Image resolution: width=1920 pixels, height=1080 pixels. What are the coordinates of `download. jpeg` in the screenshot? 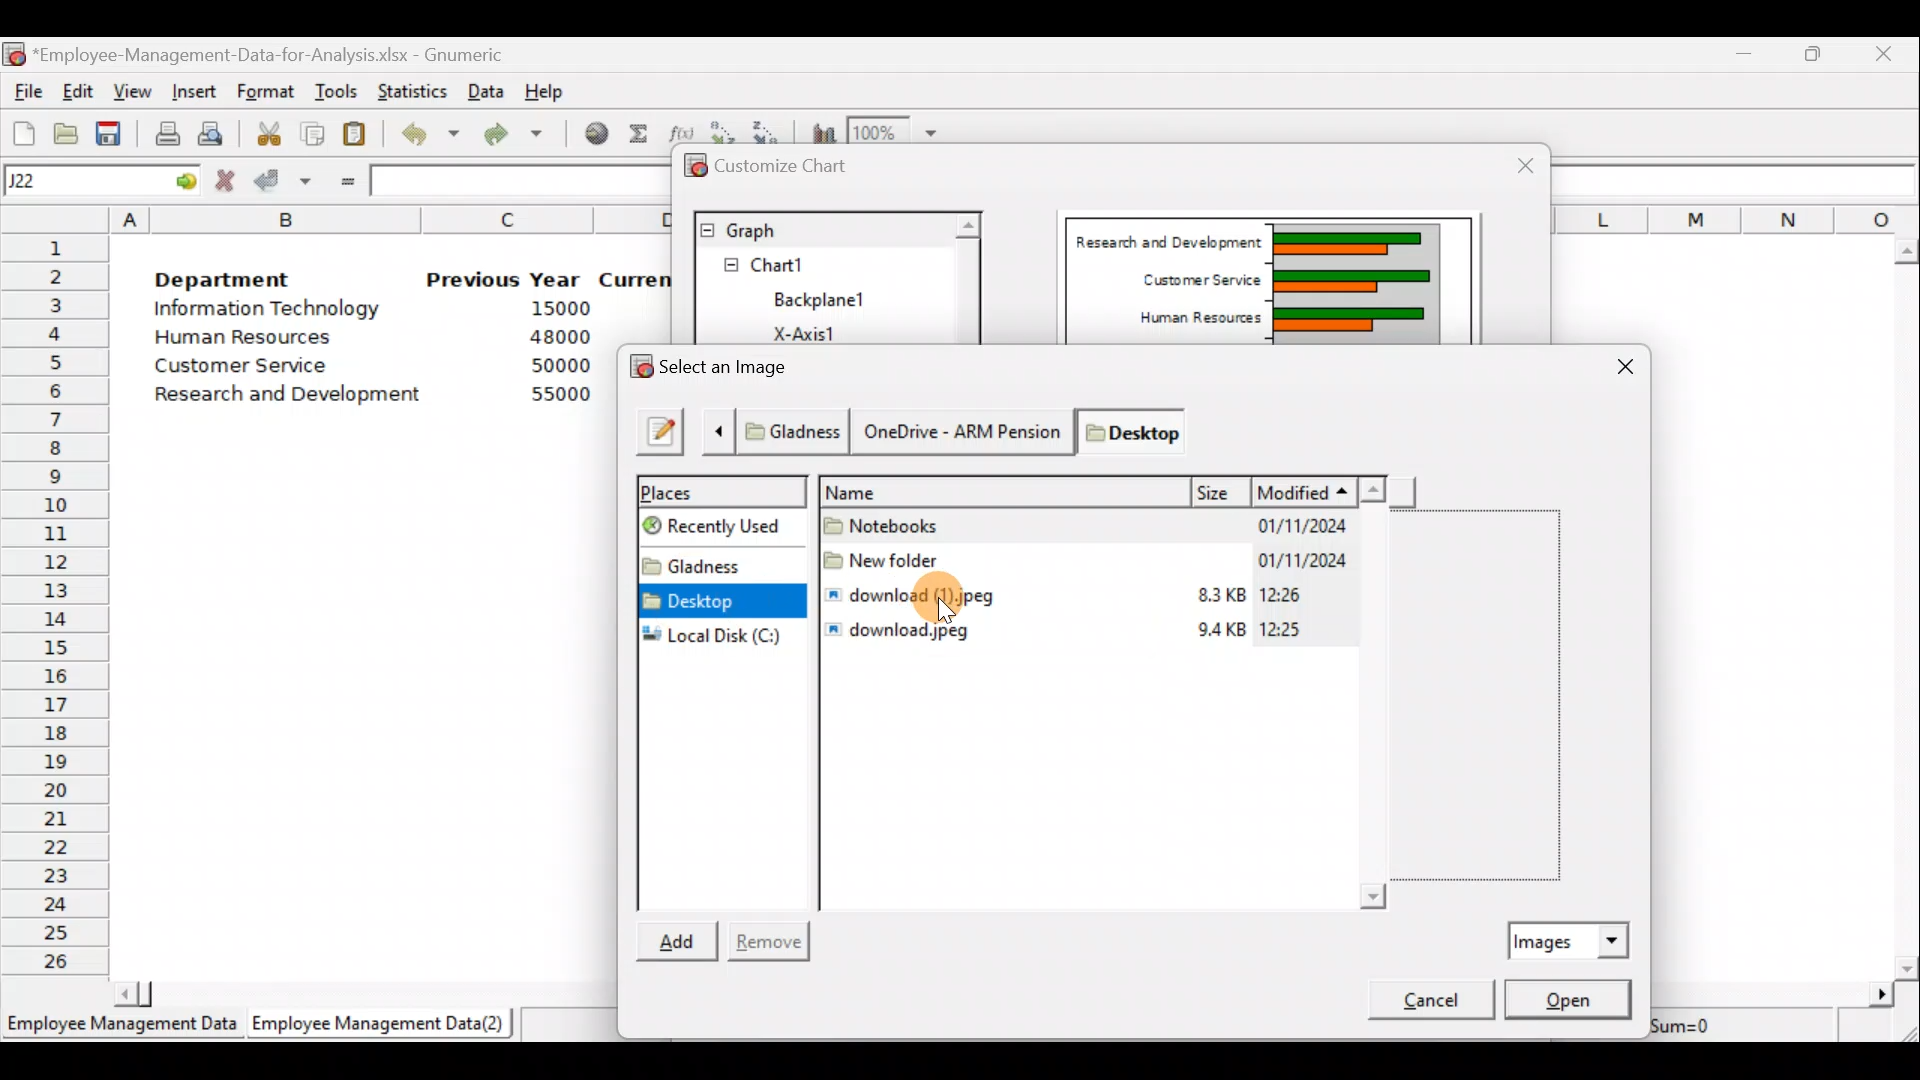 It's located at (900, 631).